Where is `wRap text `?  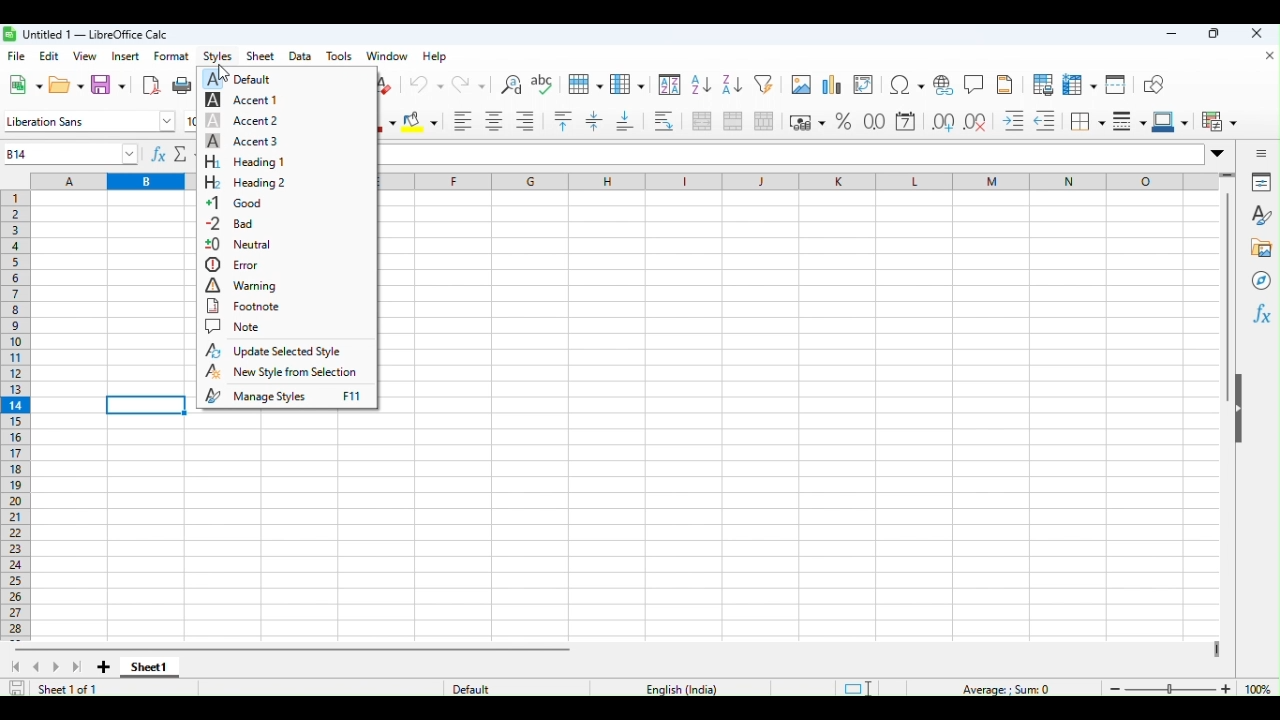 wRap text  is located at coordinates (662, 121).